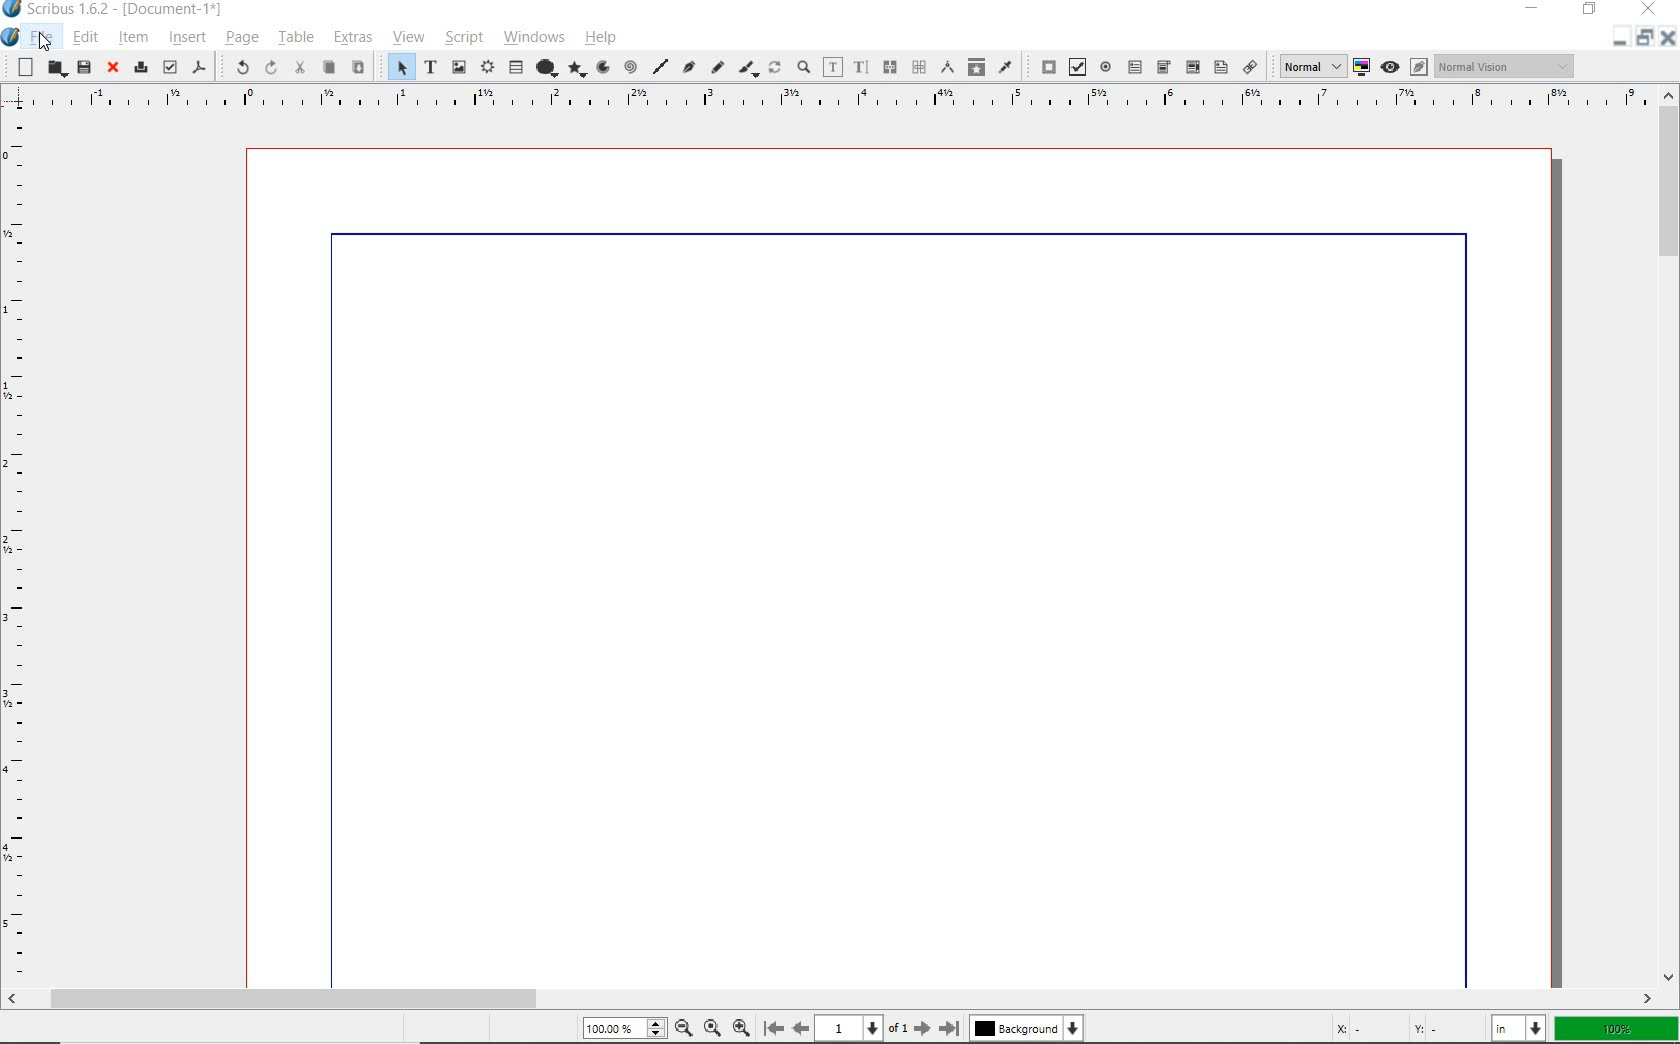 The width and height of the screenshot is (1680, 1044). What do you see at coordinates (533, 36) in the screenshot?
I see `windows` at bounding box center [533, 36].